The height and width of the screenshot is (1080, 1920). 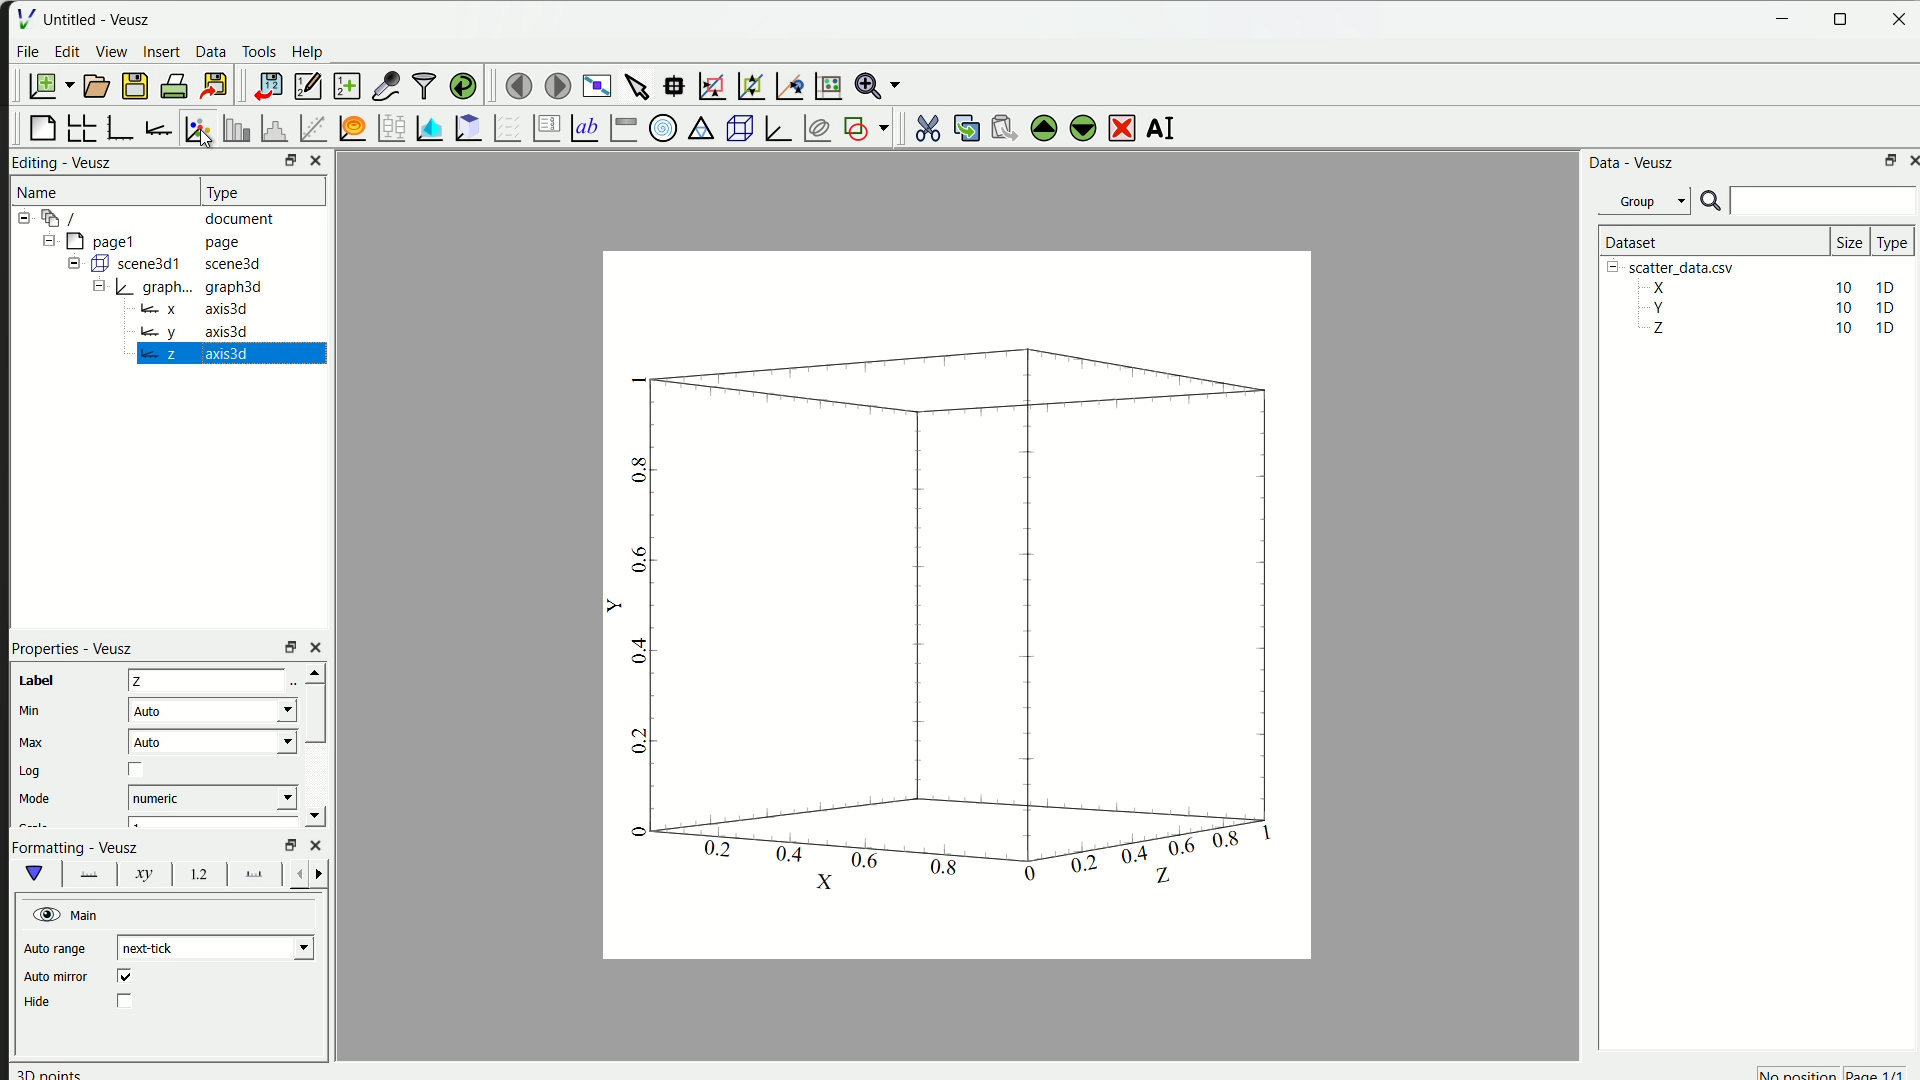 I want to click on arrange graph in grid, so click(x=80, y=126).